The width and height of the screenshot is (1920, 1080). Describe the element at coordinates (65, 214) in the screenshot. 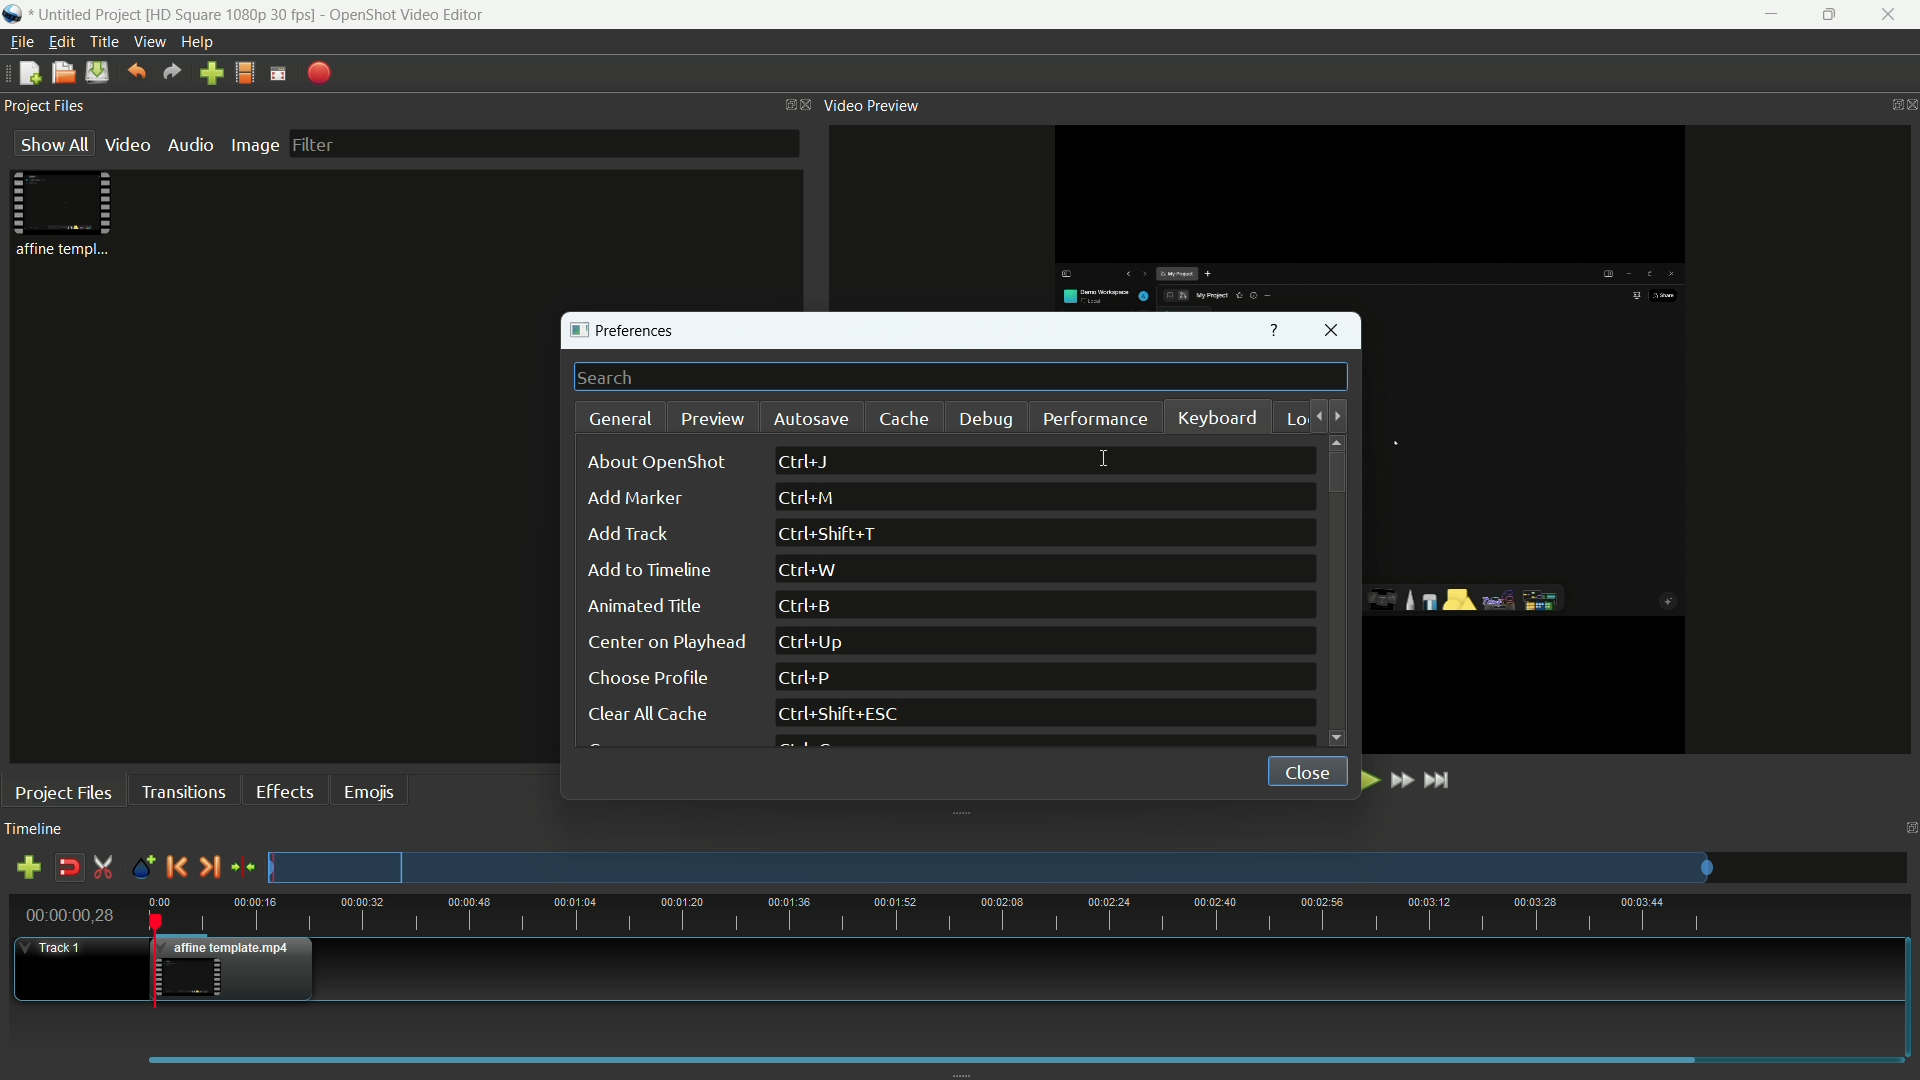

I see `project file` at that location.